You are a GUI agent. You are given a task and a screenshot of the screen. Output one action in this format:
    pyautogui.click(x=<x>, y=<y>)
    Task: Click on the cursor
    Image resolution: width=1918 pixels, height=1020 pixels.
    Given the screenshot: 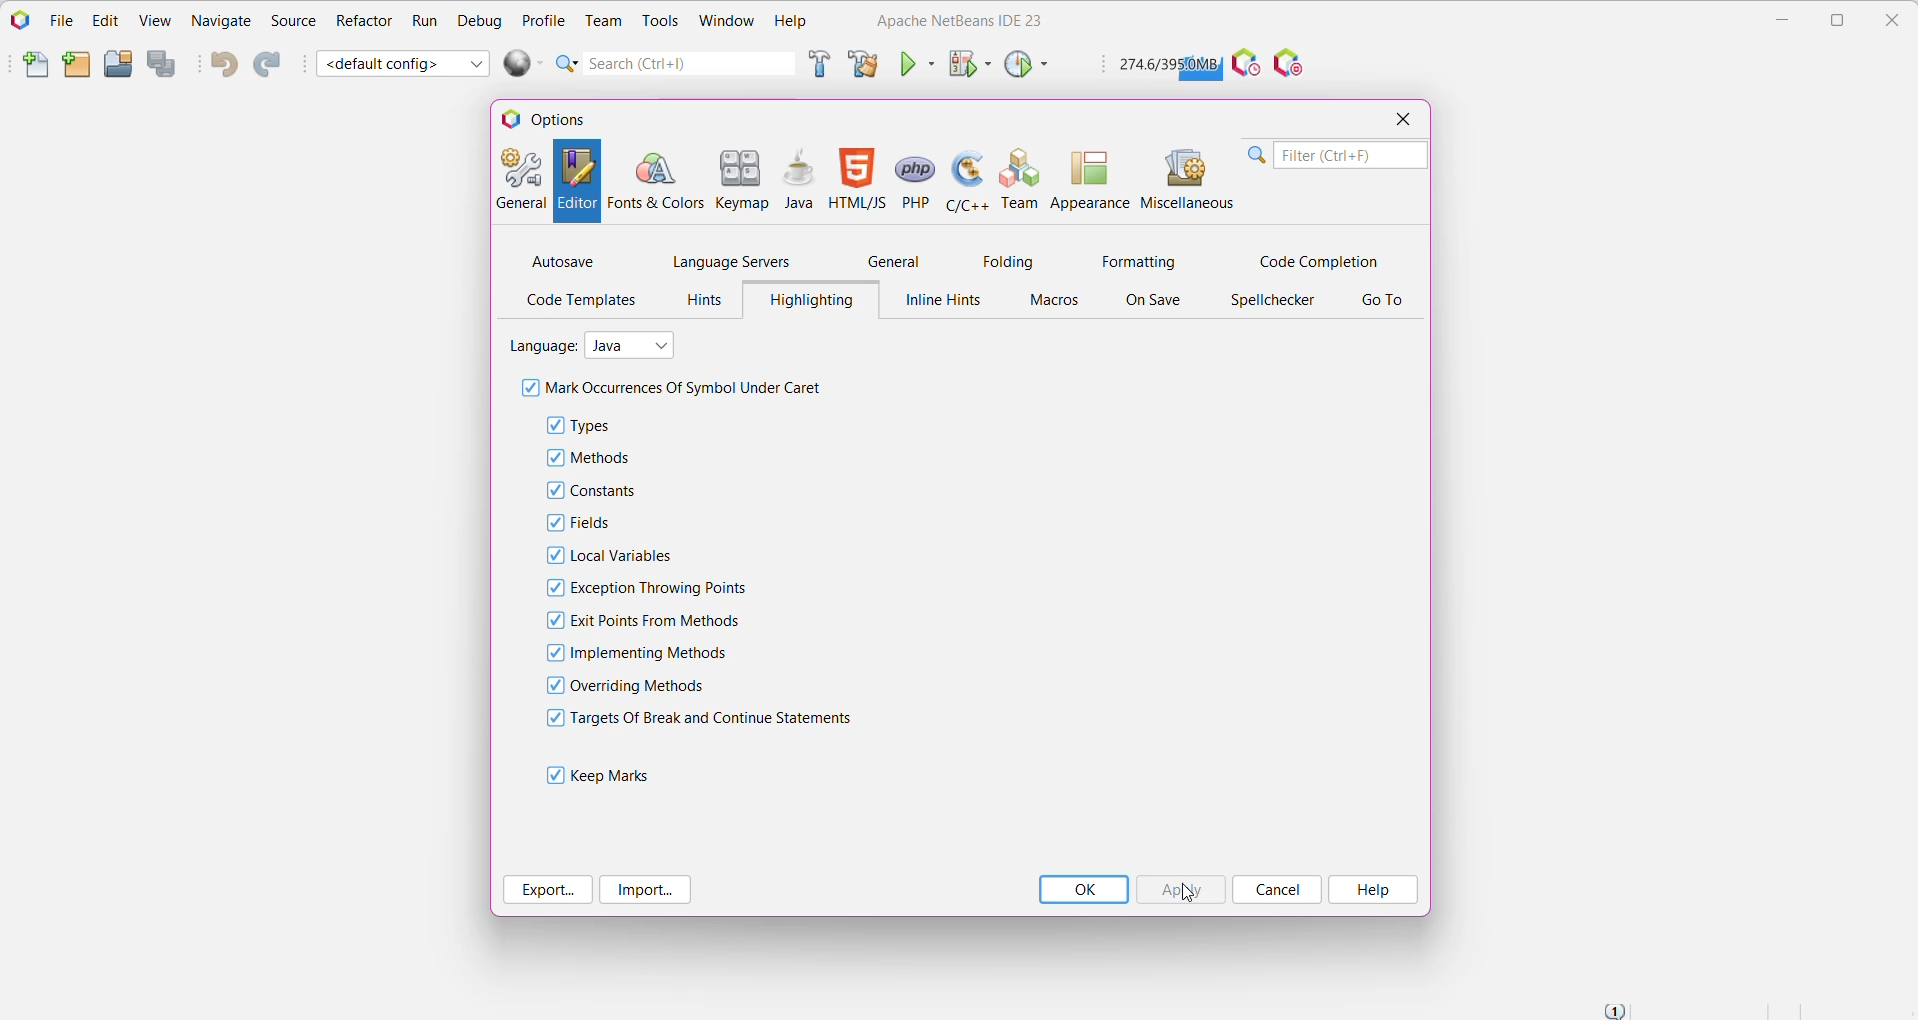 What is the action you would take?
    pyautogui.click(x=1187, y=892)
    